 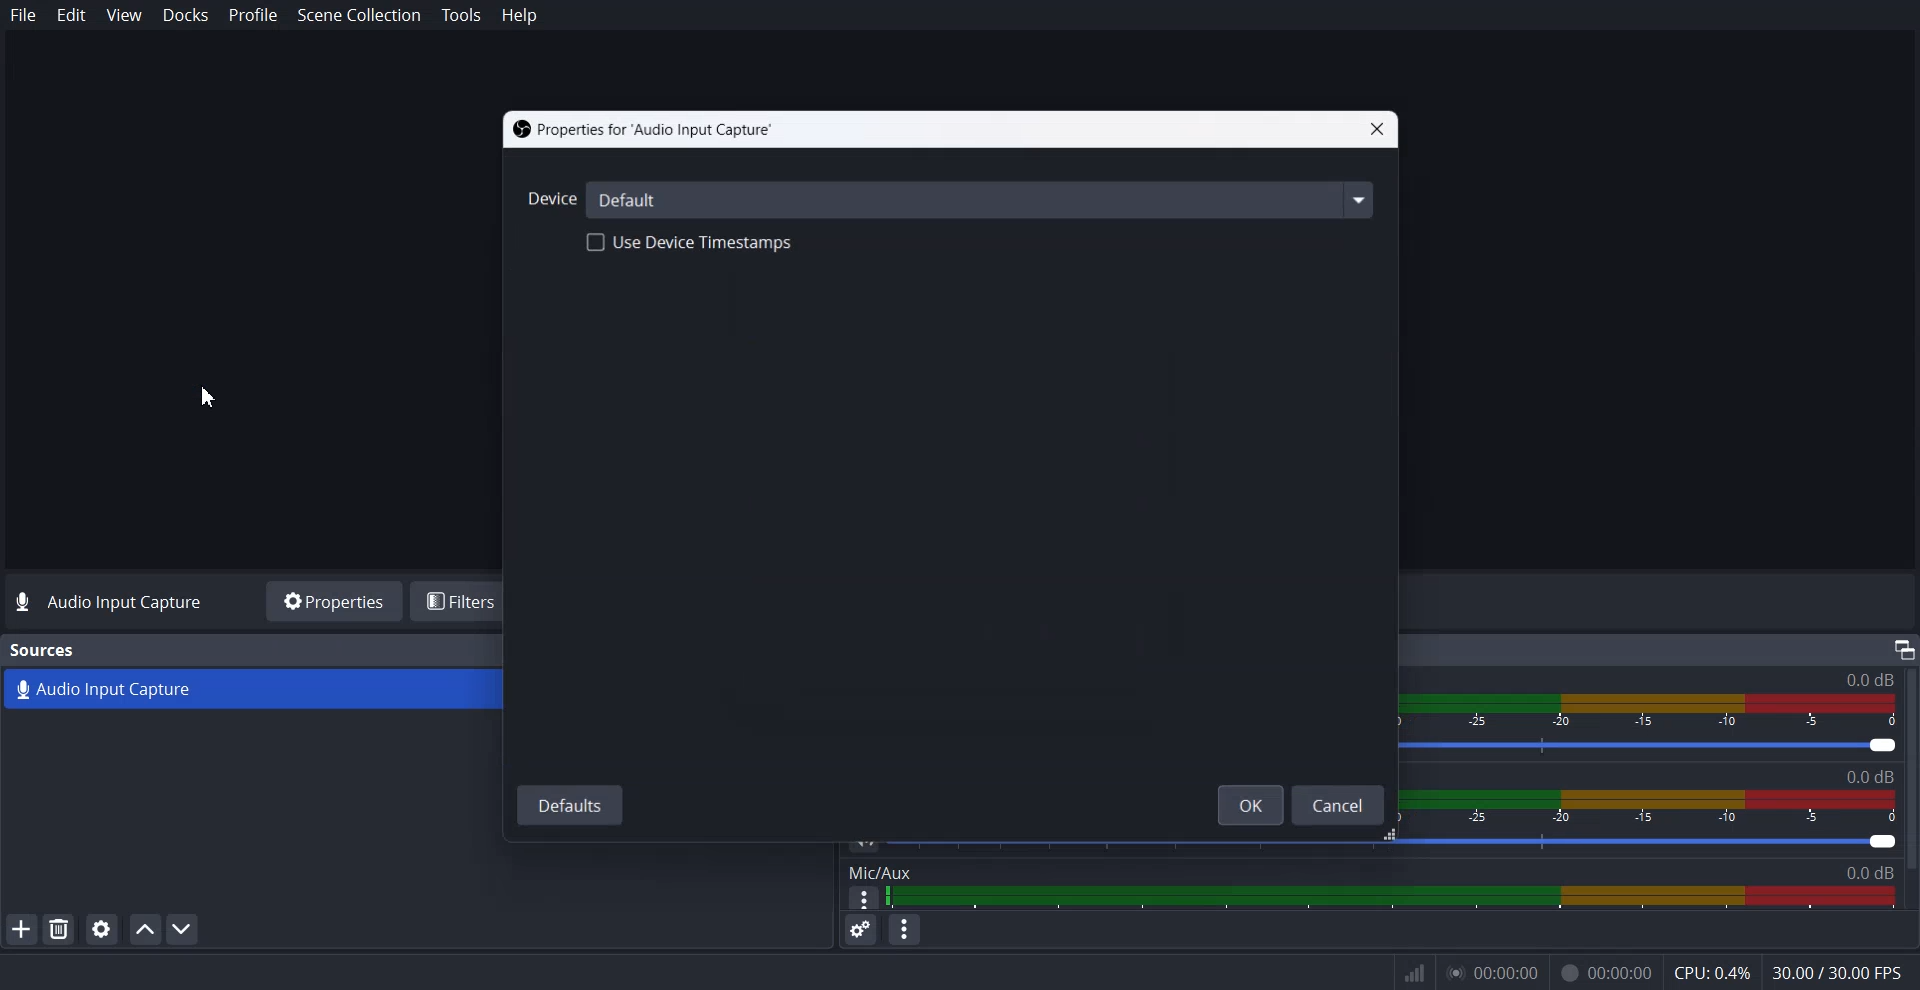 I want to click on Cursor, so click(x=209, y=397).